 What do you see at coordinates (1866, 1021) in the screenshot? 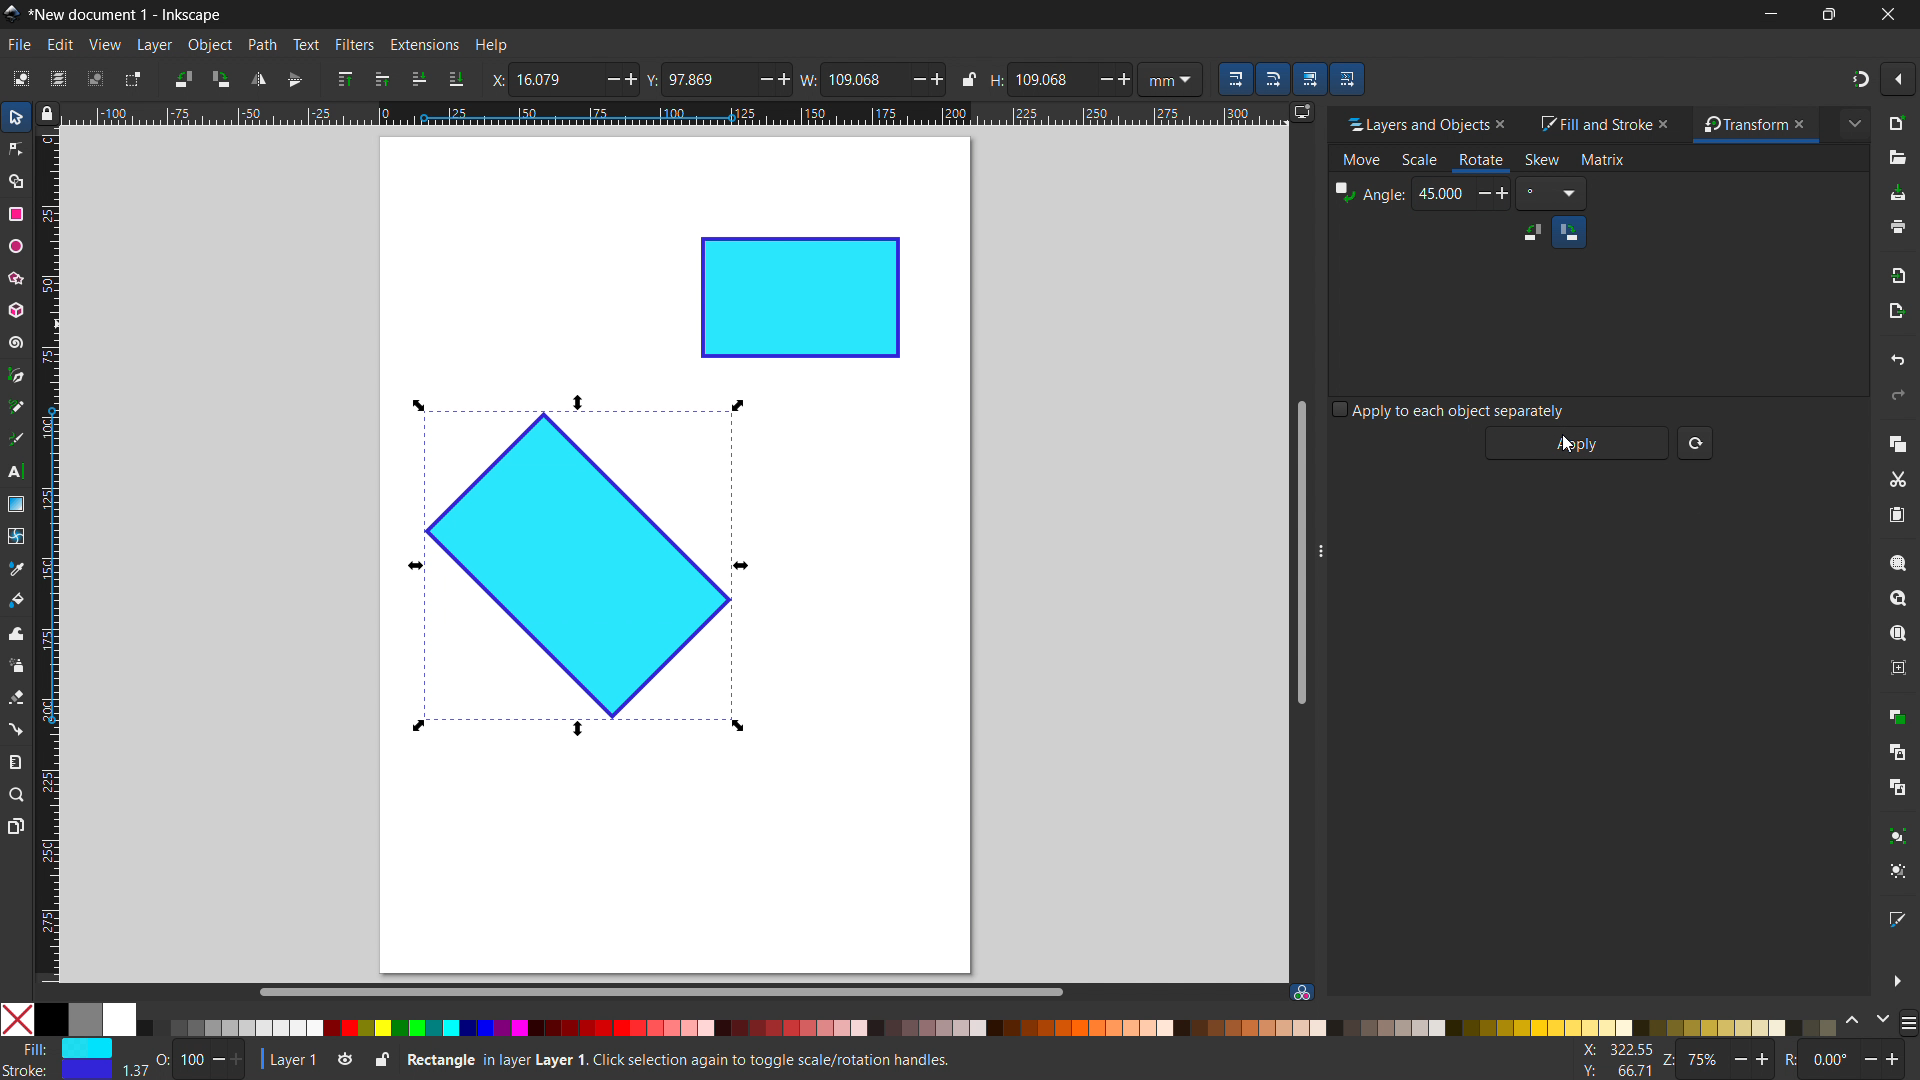
I see `change color schemes` at bounding box center [1866, 1021].